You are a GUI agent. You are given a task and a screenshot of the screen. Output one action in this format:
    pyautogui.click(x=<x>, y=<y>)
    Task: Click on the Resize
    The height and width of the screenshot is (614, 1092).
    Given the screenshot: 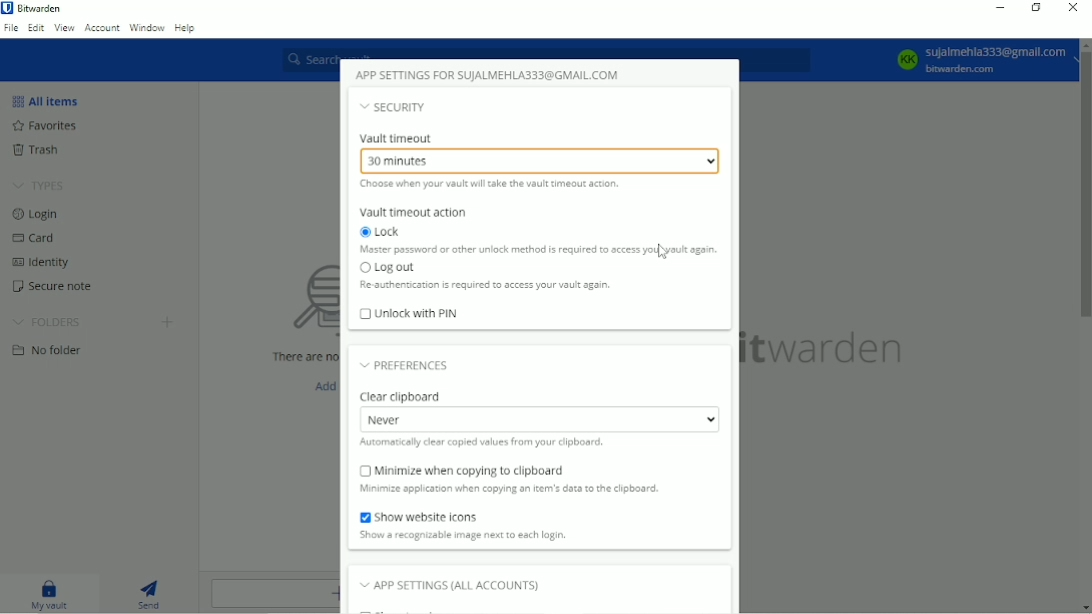 What is the action you would take?
    pyautogui.click(x=1037, y=8)
    